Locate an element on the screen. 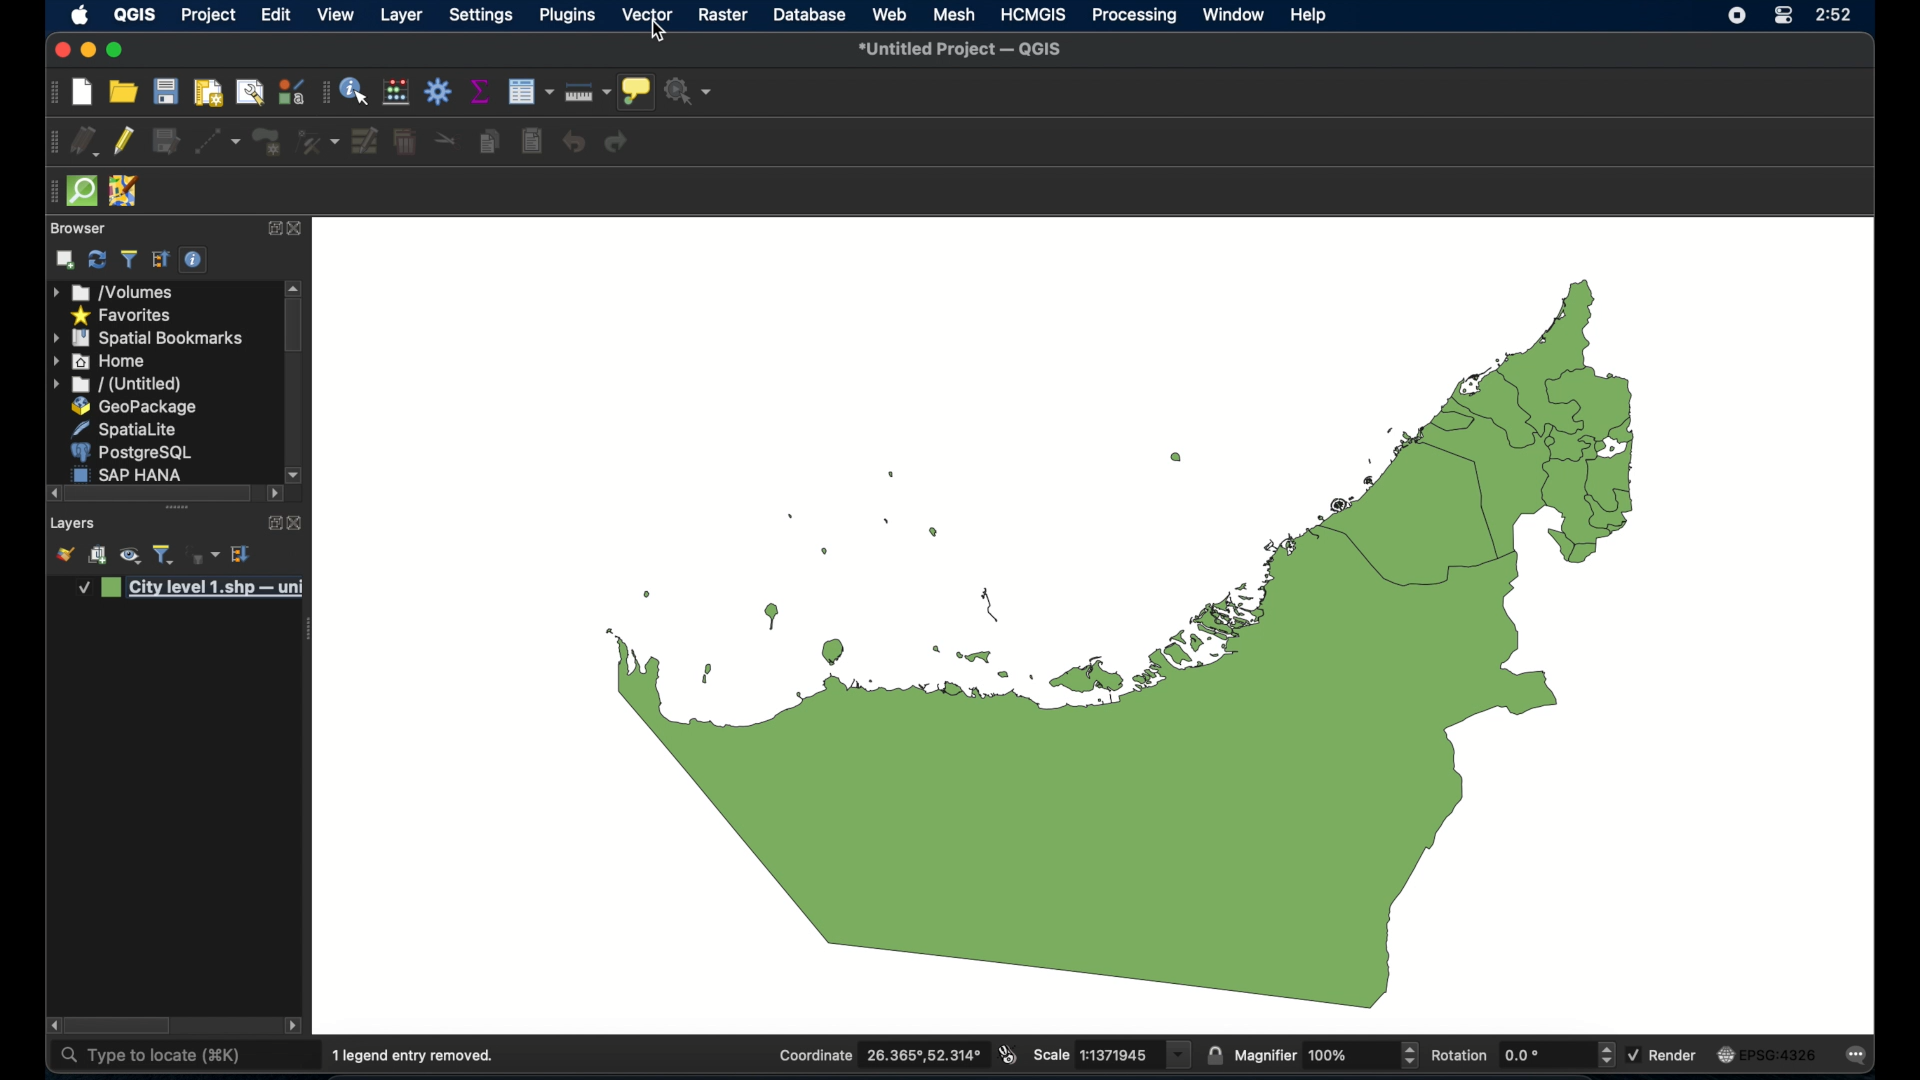  scroll box is located at coordinates (121, 1026).